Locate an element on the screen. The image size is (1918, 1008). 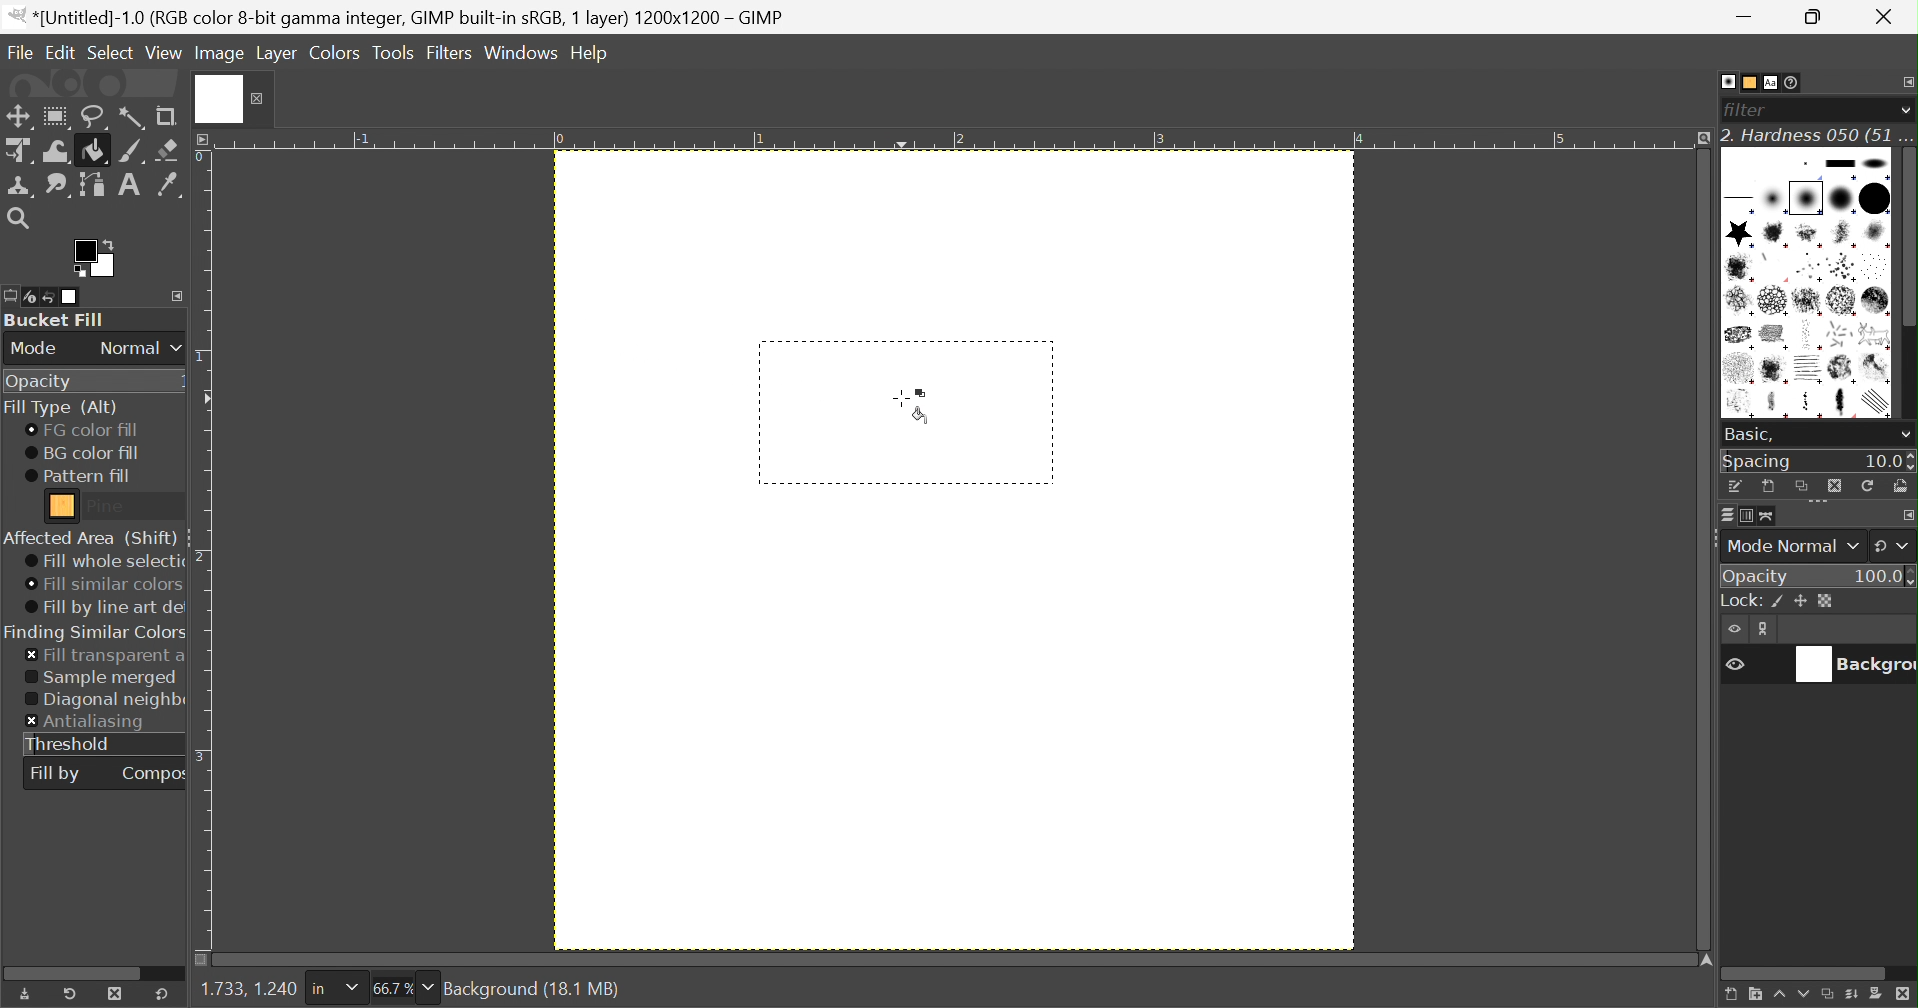
Minimize is located at coordinates (1747, 17).